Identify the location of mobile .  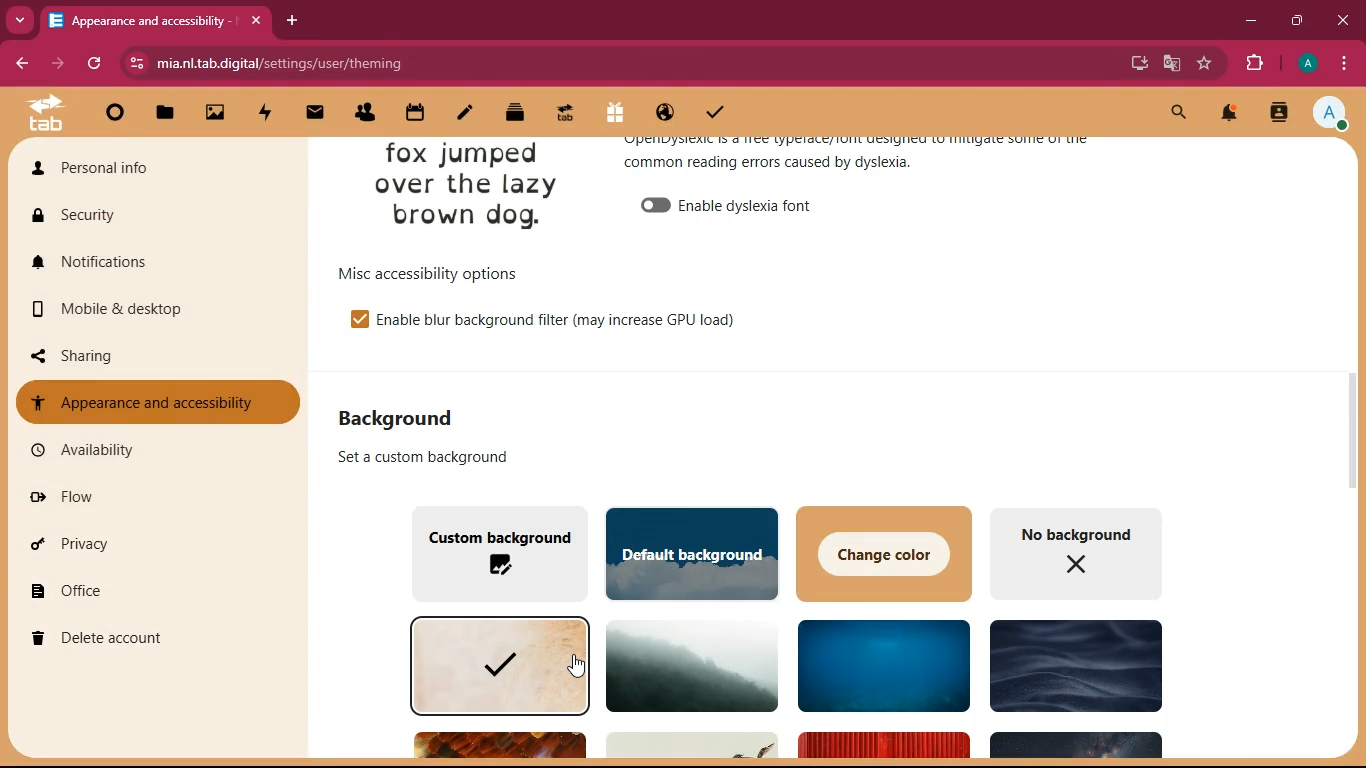
(155, 311).